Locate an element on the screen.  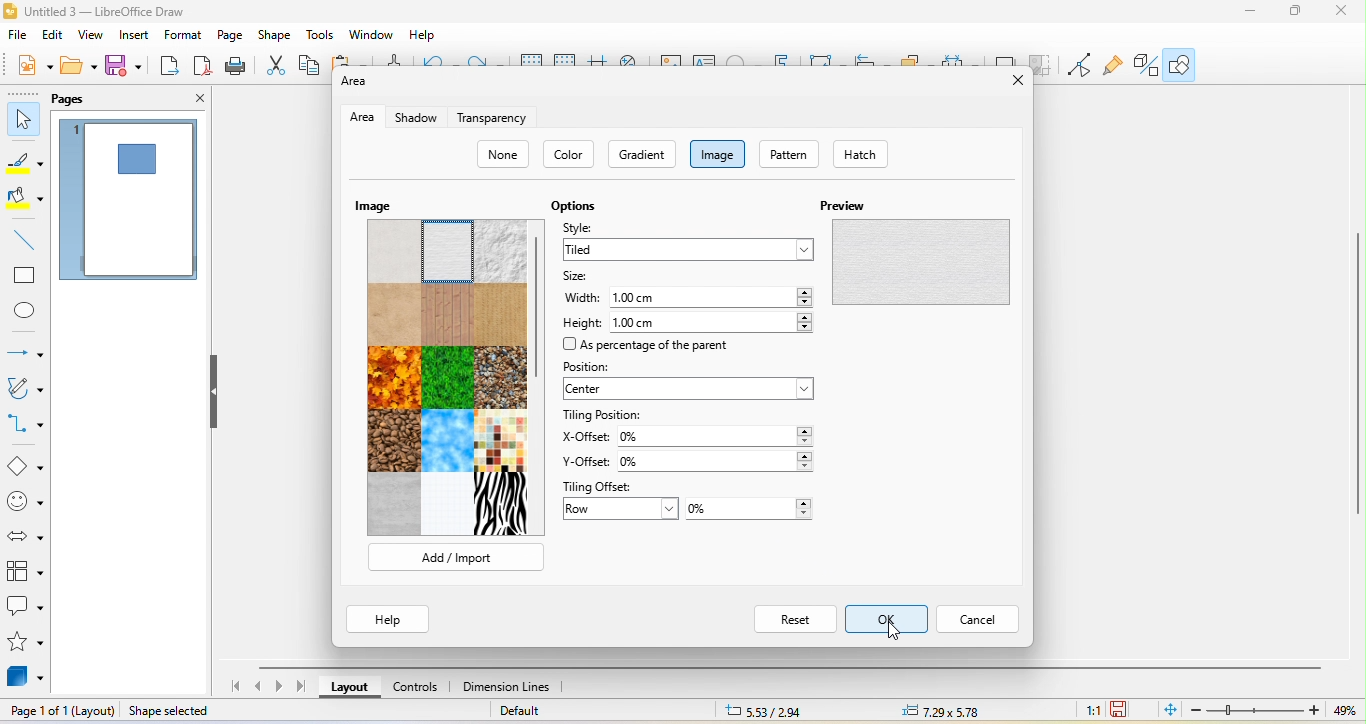
reset is located at coordinates (790, 618).